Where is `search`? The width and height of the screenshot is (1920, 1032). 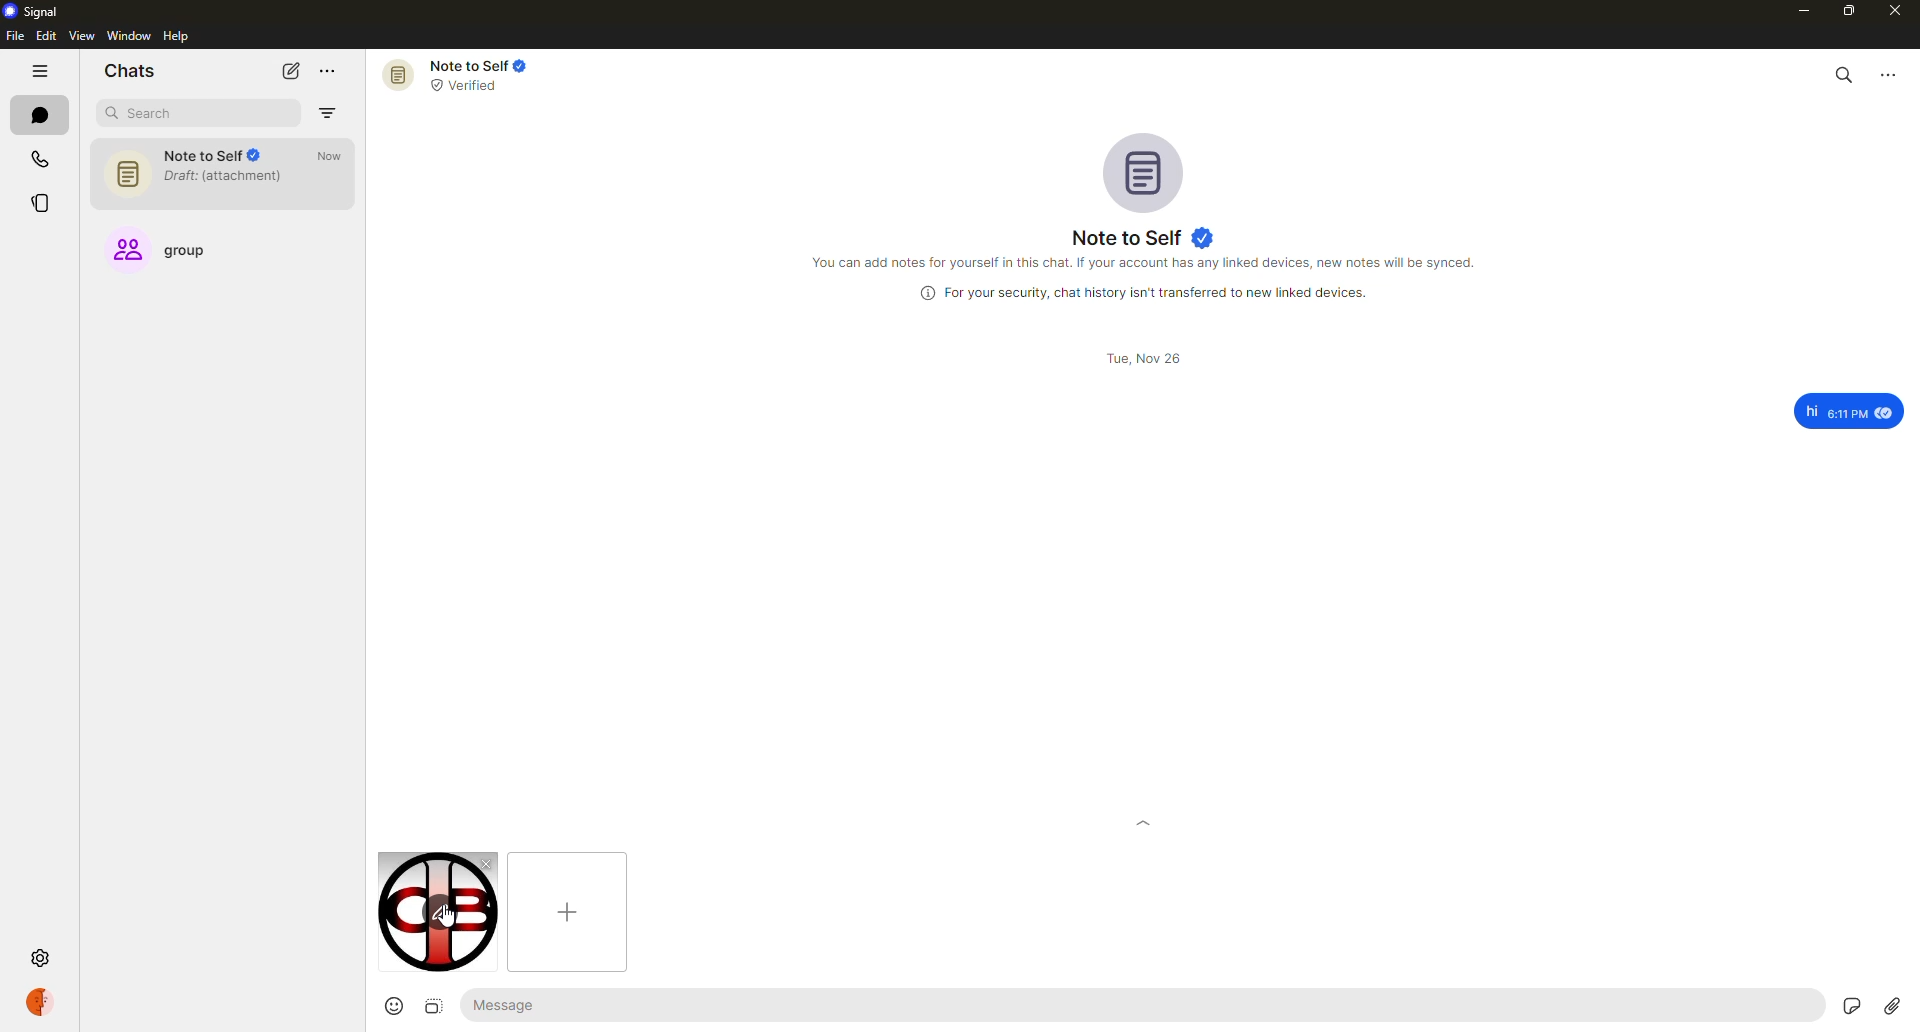 search is located at coordinates (1843, 71).